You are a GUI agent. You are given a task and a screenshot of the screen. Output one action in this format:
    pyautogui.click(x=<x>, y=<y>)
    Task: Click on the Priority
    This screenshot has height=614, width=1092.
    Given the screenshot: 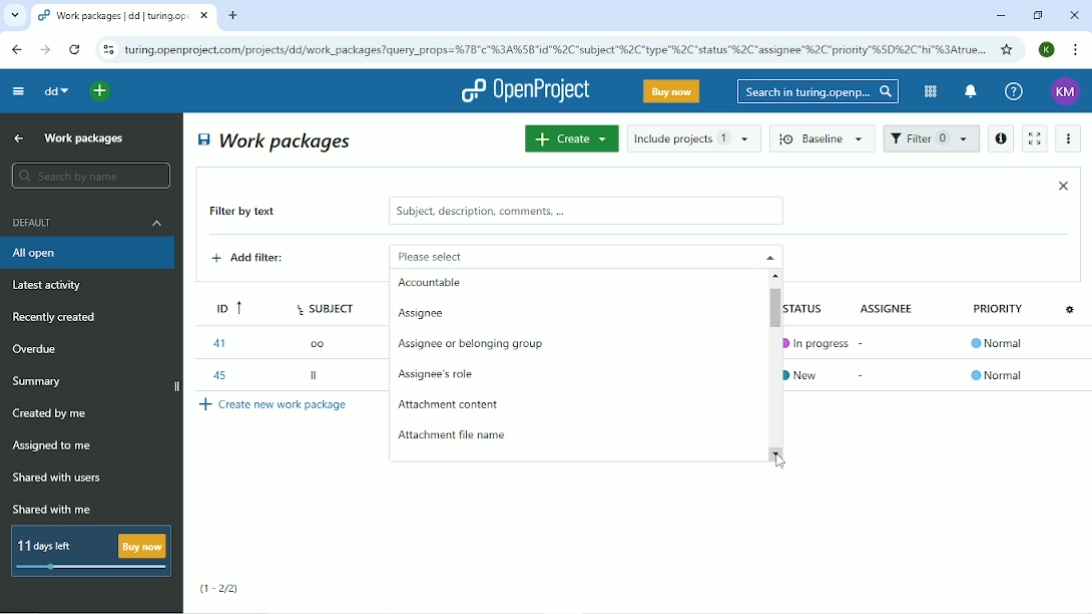 What is the action you would take?
    pyautogui.click(x=1000, y=314)
    